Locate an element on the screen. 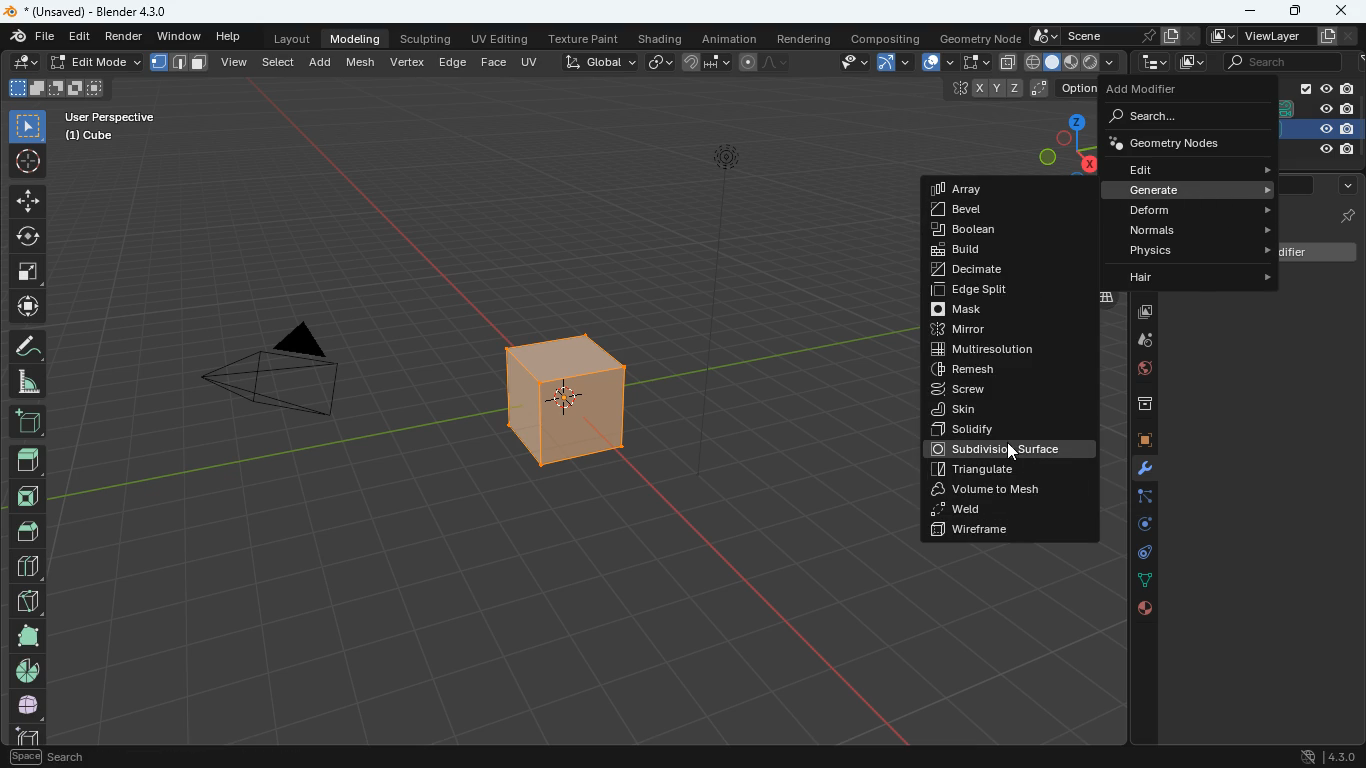  coordinates is located at coordinates (1019, 89).